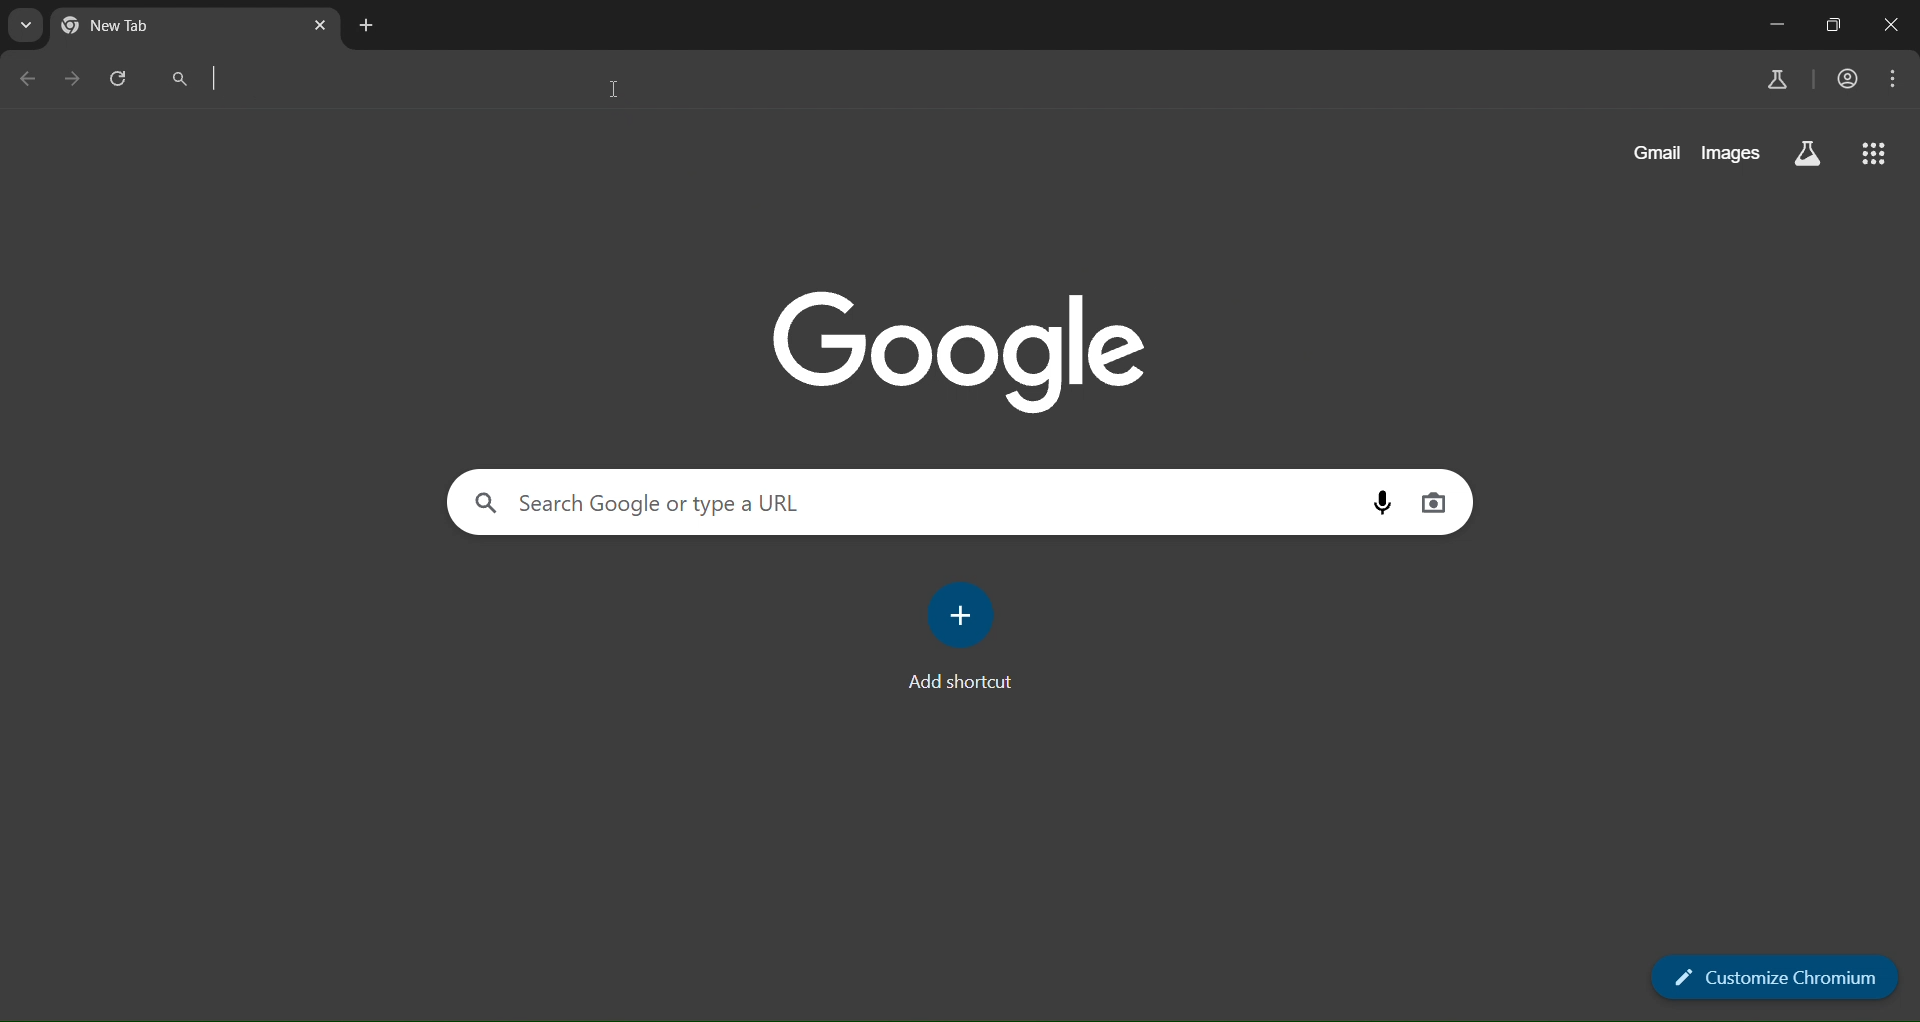 Image resolution: width=1920 pixels, height=1022 pixels. What do you see at coordinates (1892, 26) in the screenshot?
I see `close` at bounding box center [1892, 26].